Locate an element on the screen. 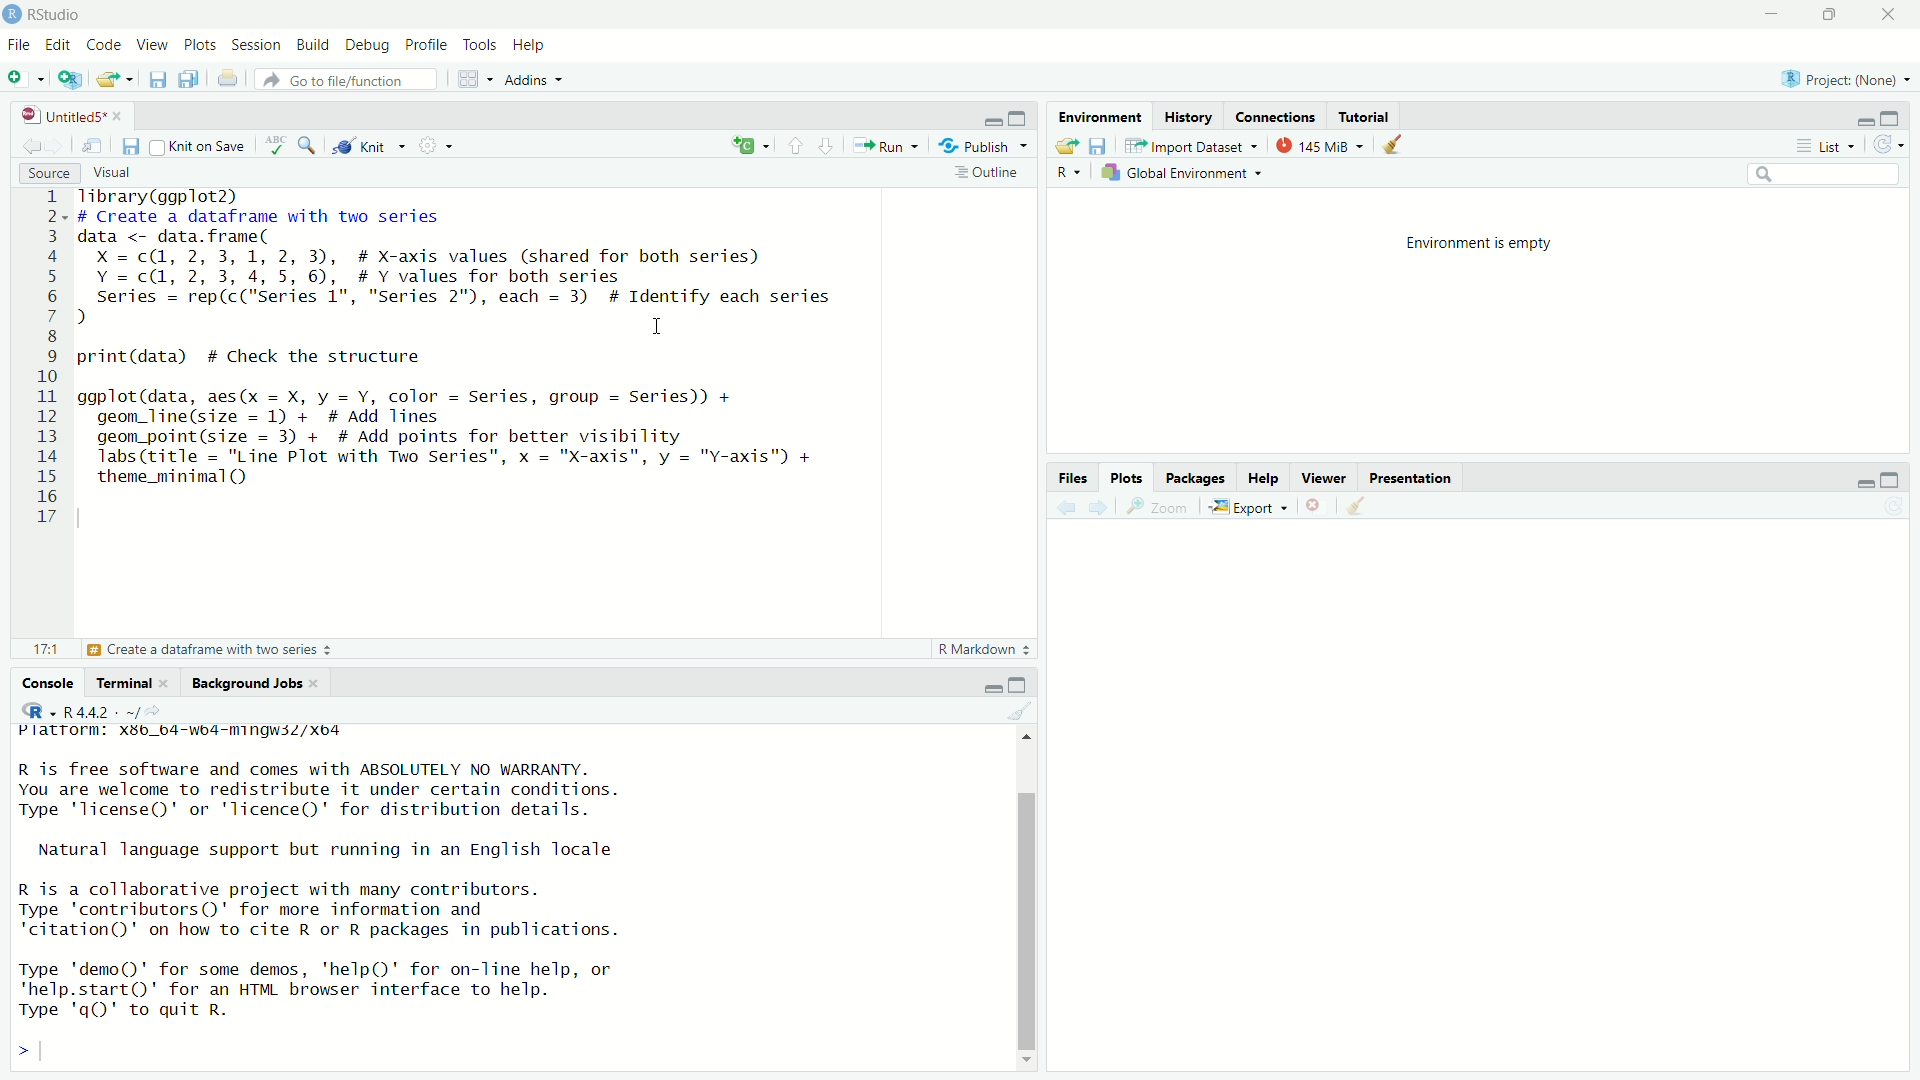 This screenshot has height=1080, width=1920. Knit is located at coordinates (371, 147).